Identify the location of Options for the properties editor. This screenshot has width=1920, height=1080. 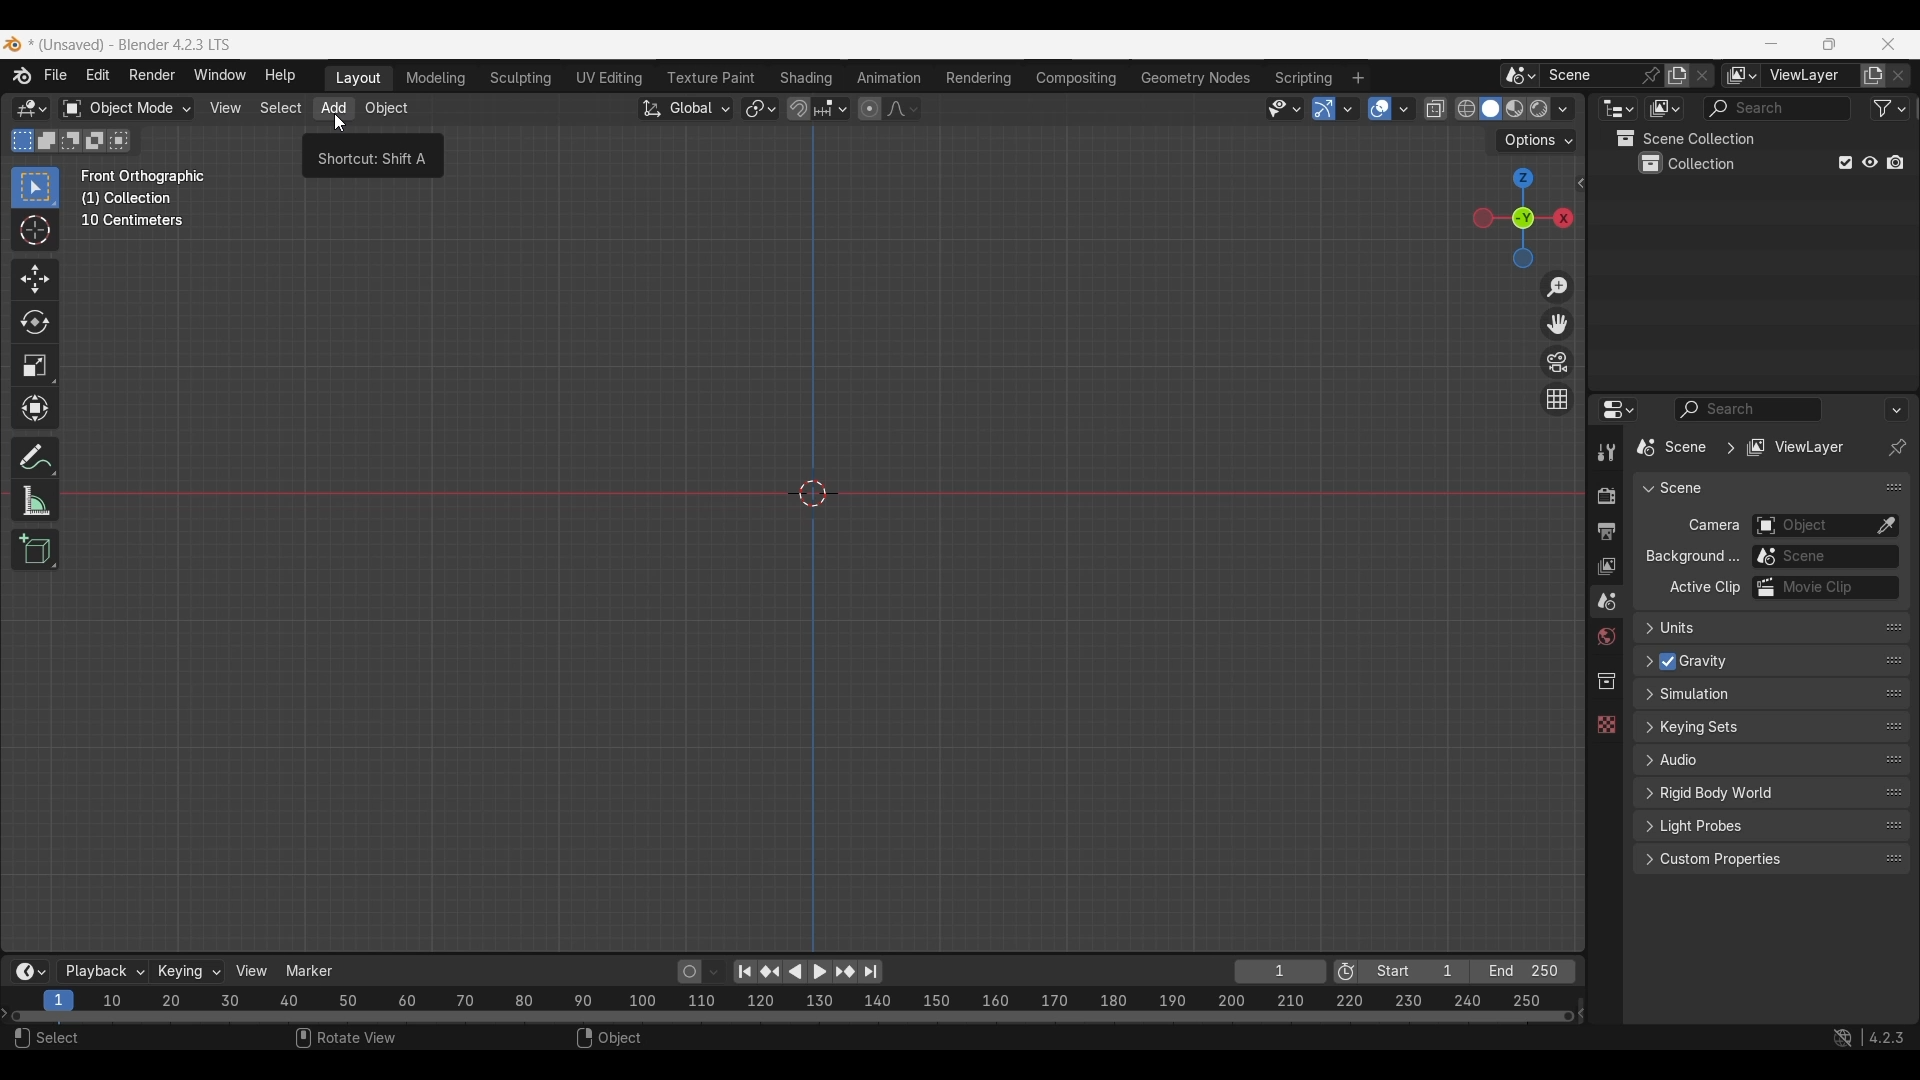
(1898, 409).